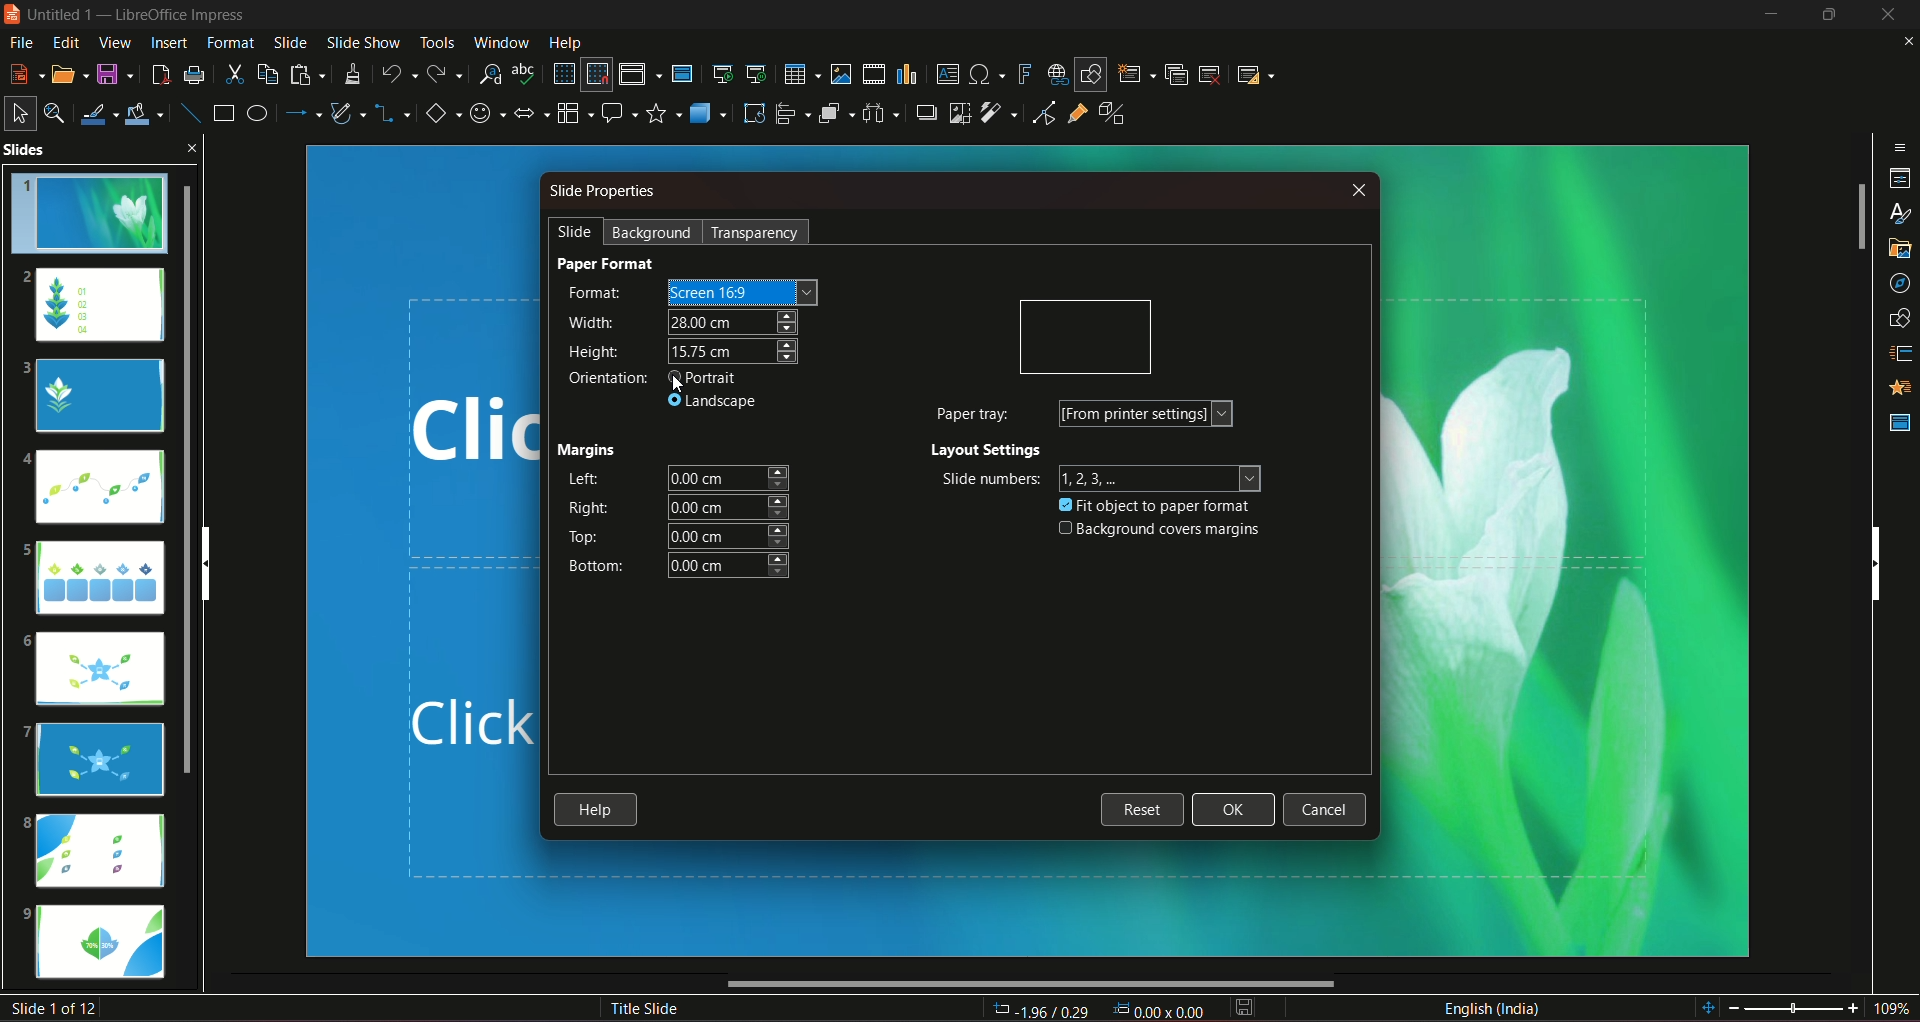  What do you see at coordinates (116, 73) in the screenshot?
I see `save` at bounding box center [116, 73].